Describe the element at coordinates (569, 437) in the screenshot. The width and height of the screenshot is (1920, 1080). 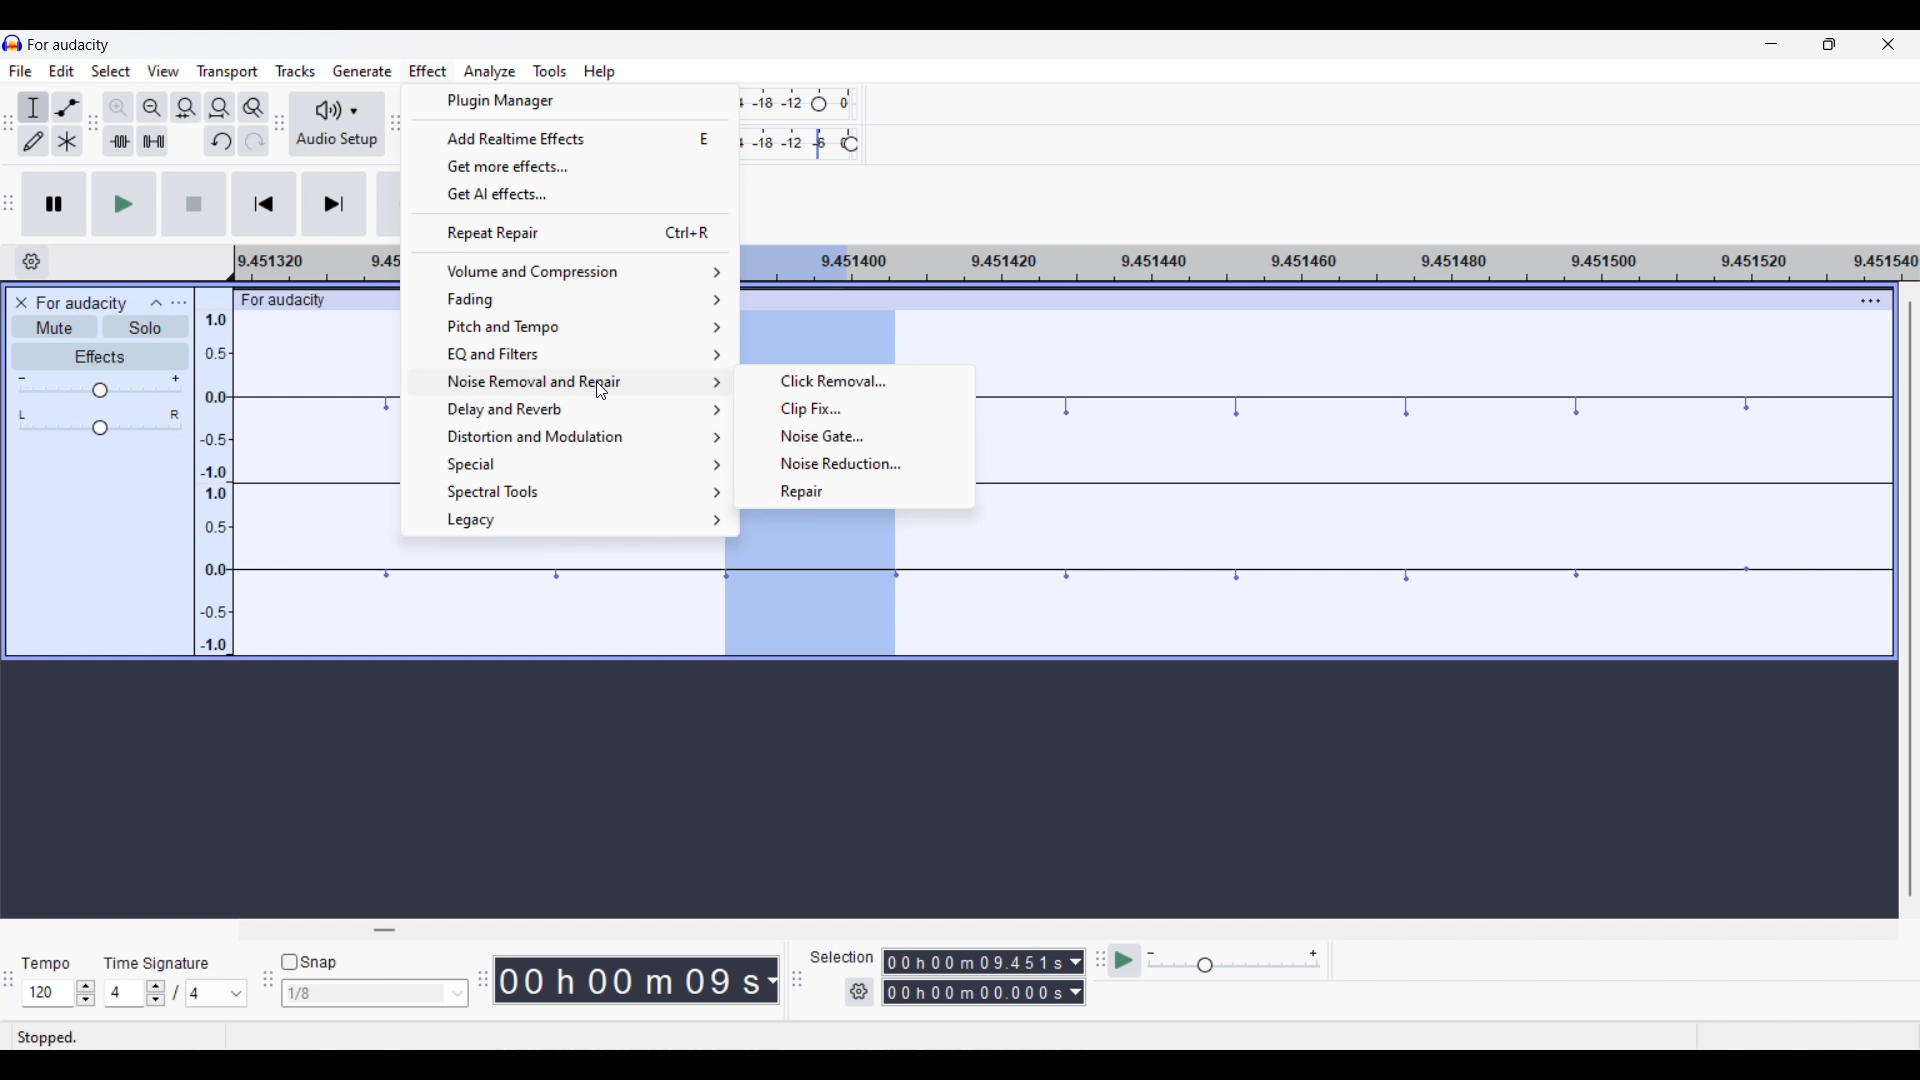
I see `Distortion and modulation options` at that location.